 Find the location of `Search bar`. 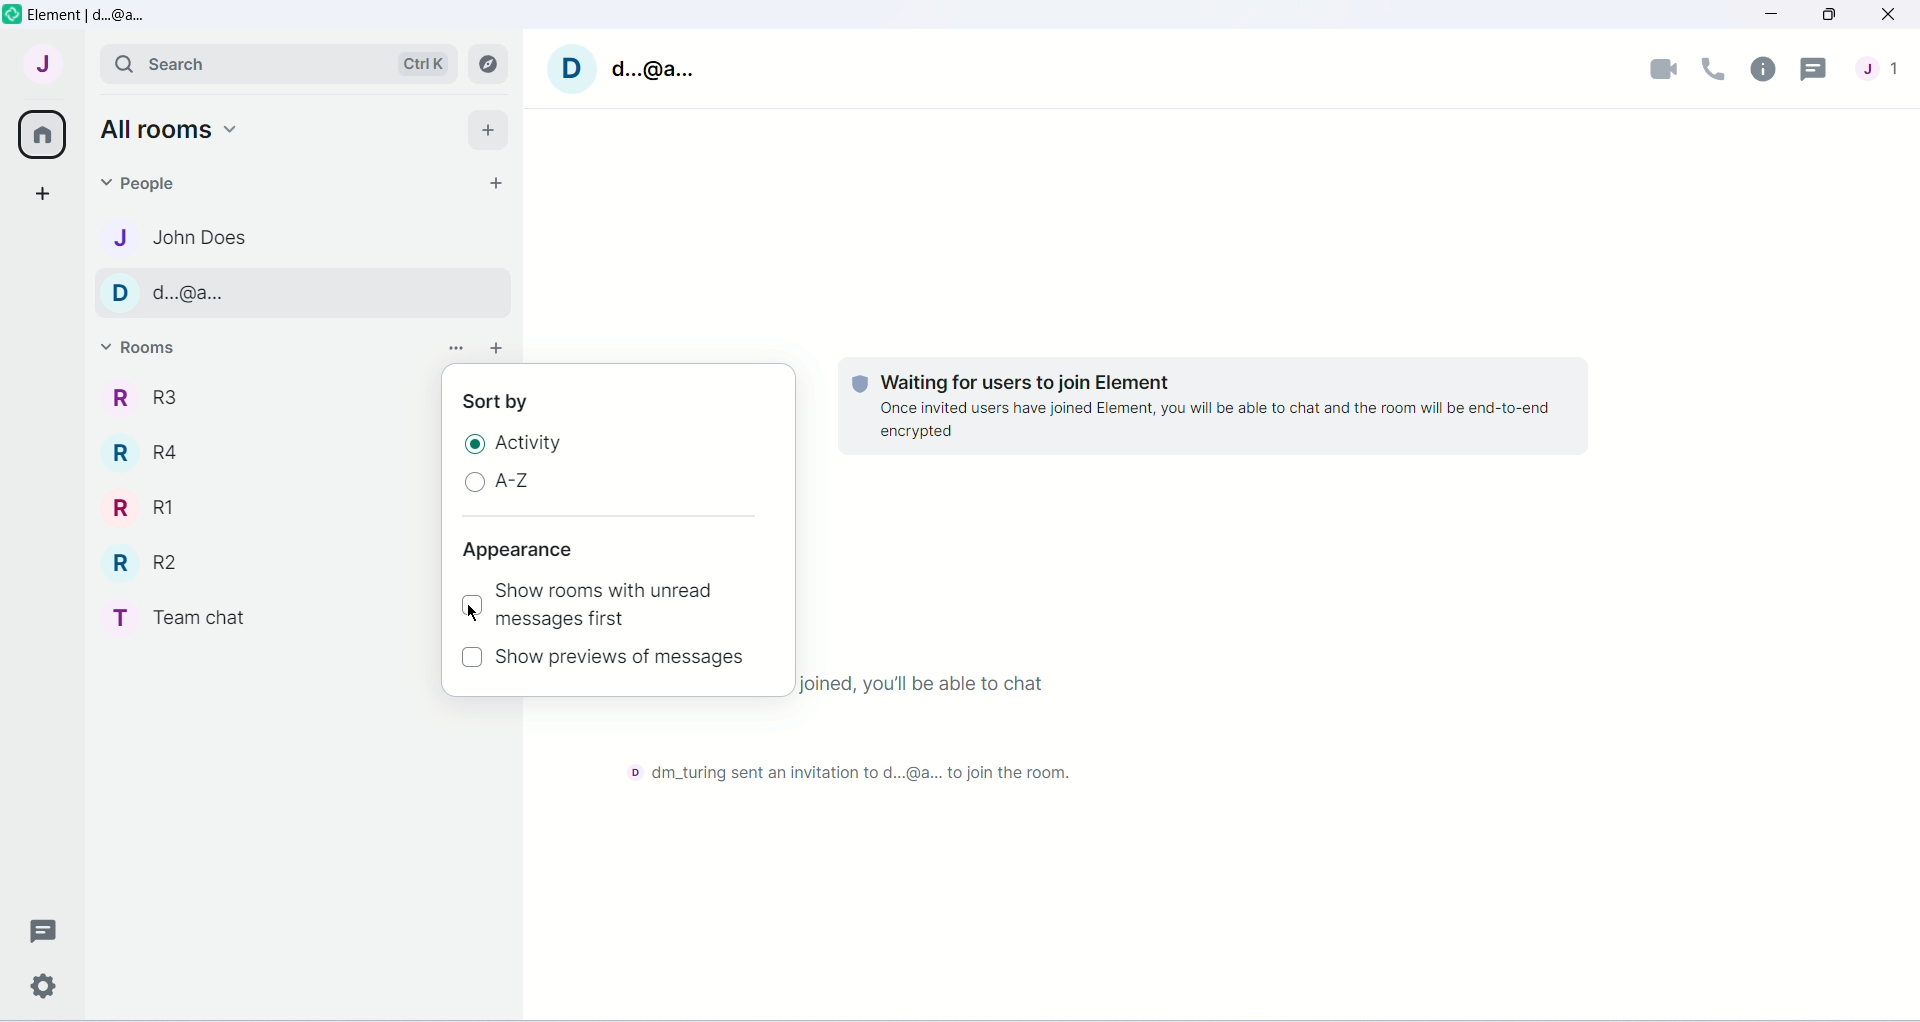

Search bar is located at coordinates (278, 63).